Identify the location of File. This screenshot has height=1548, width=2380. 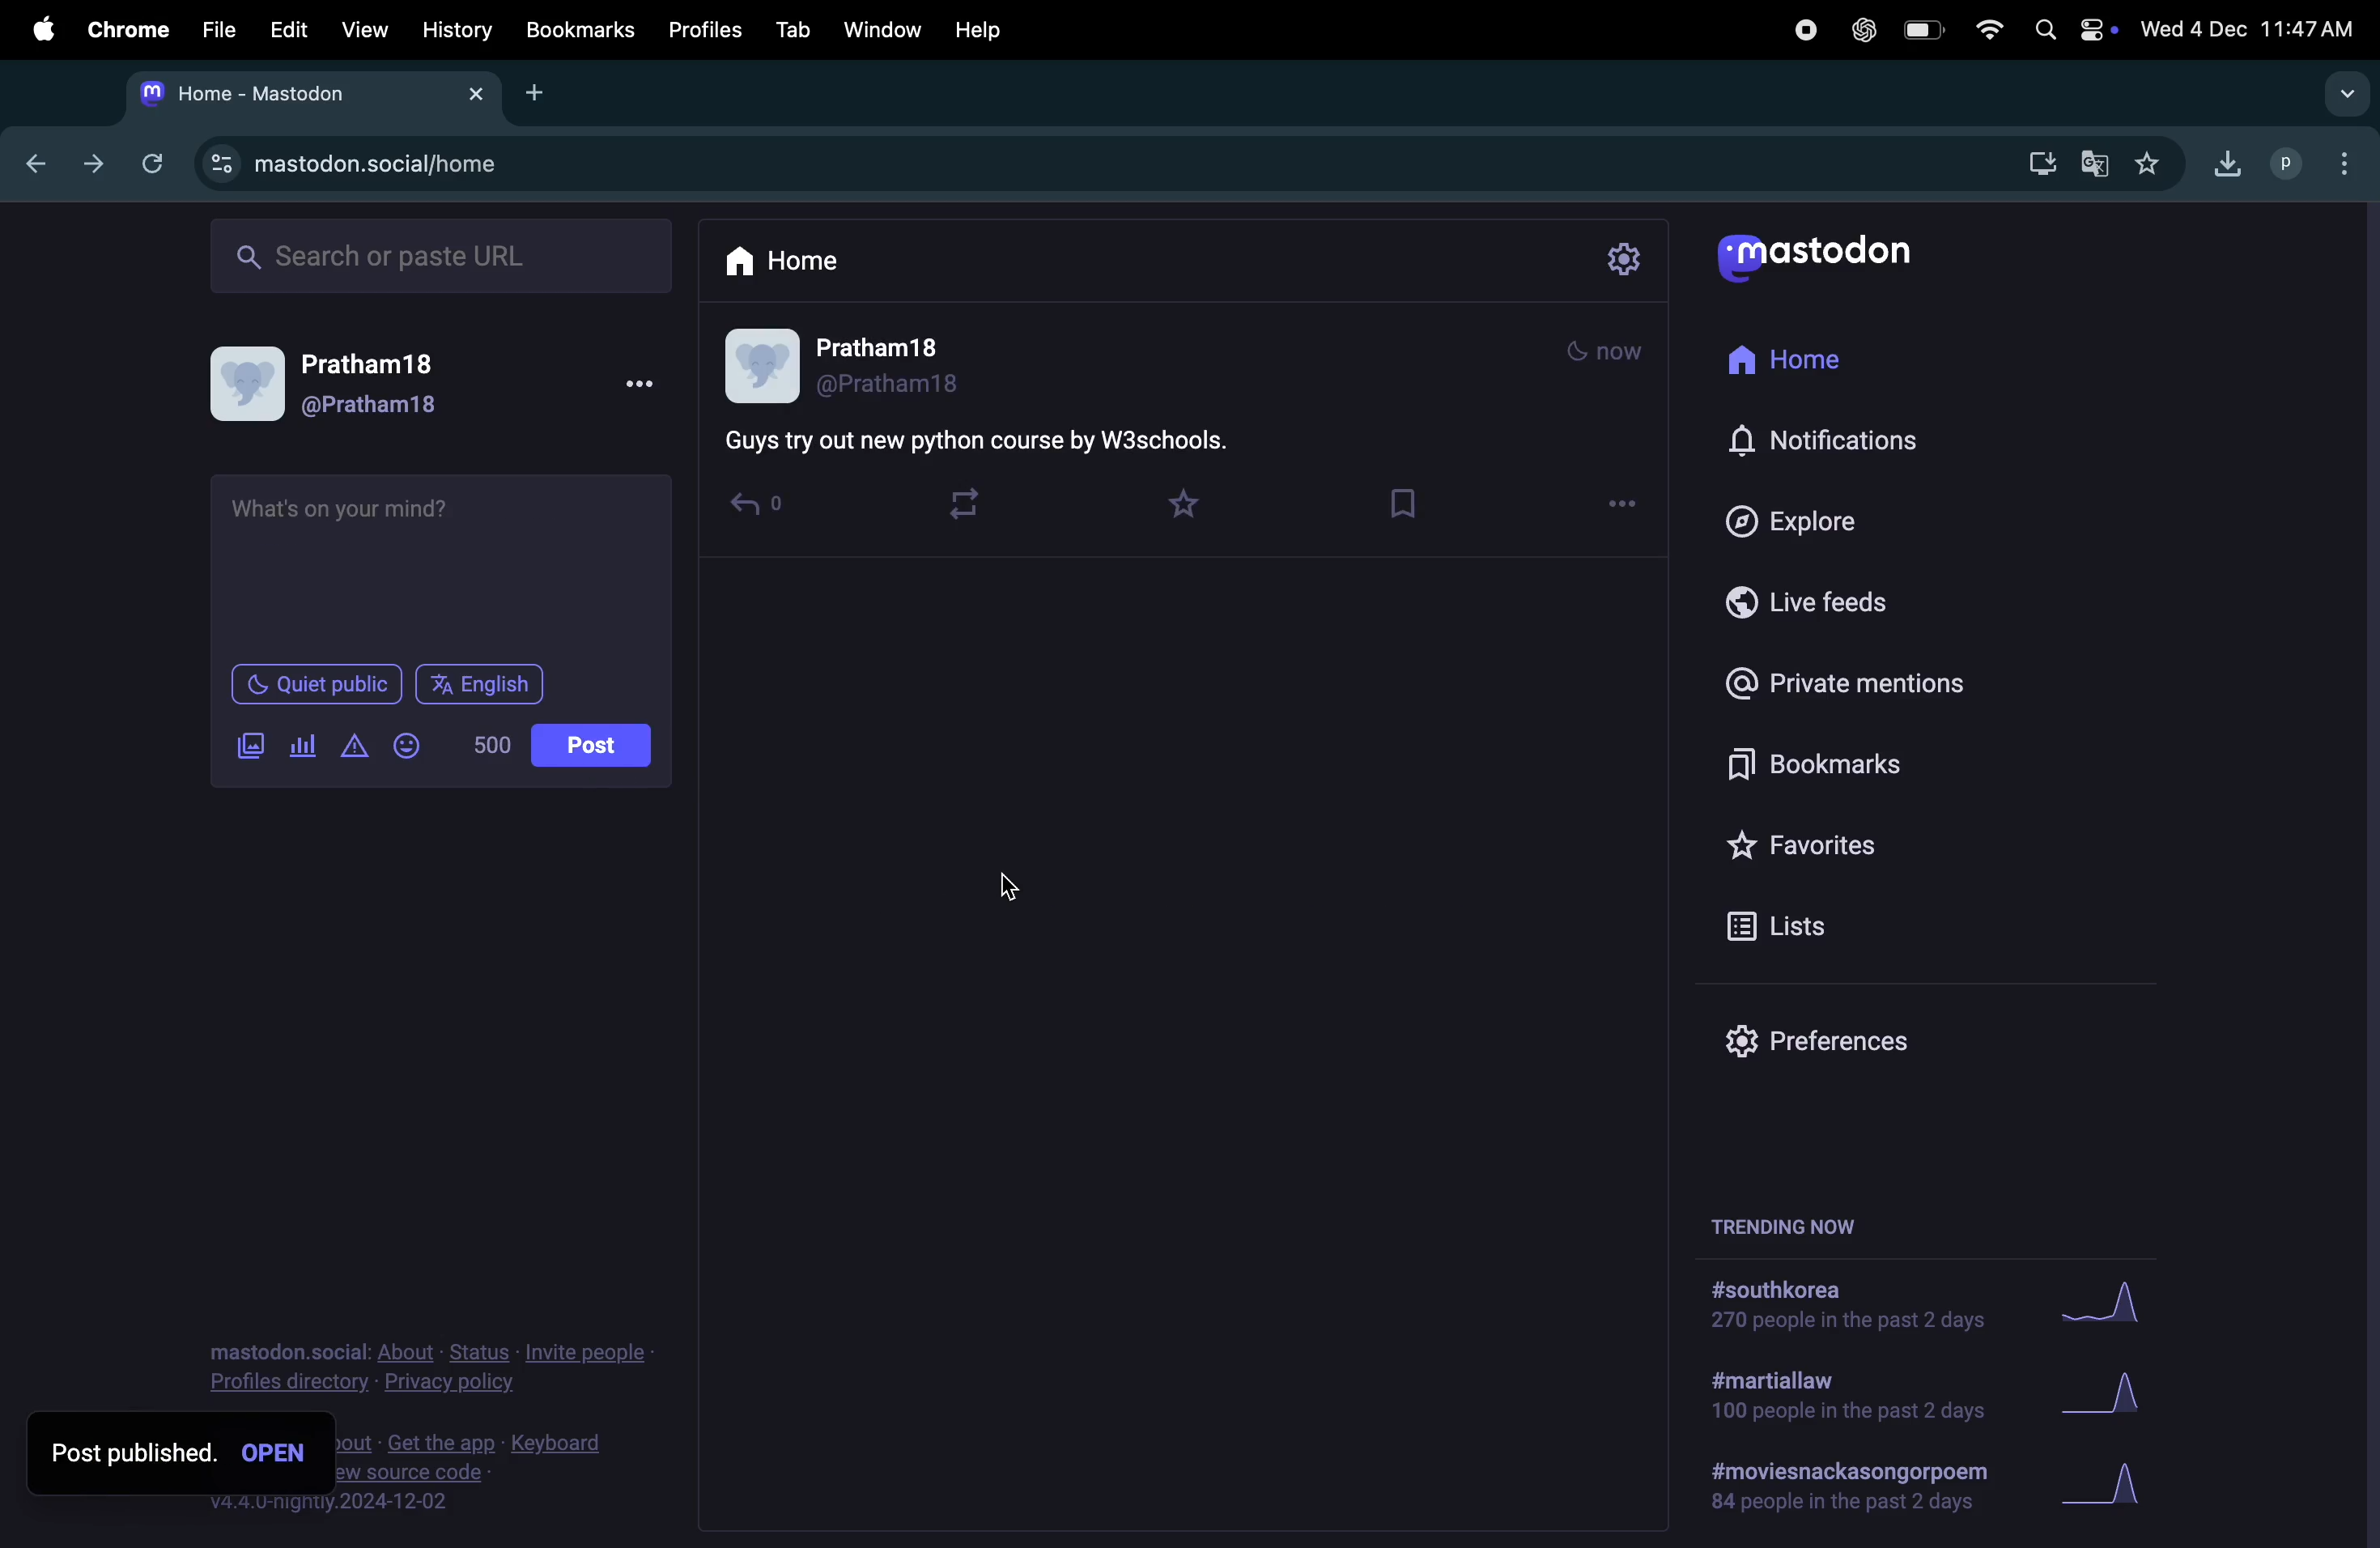
(213, 30).